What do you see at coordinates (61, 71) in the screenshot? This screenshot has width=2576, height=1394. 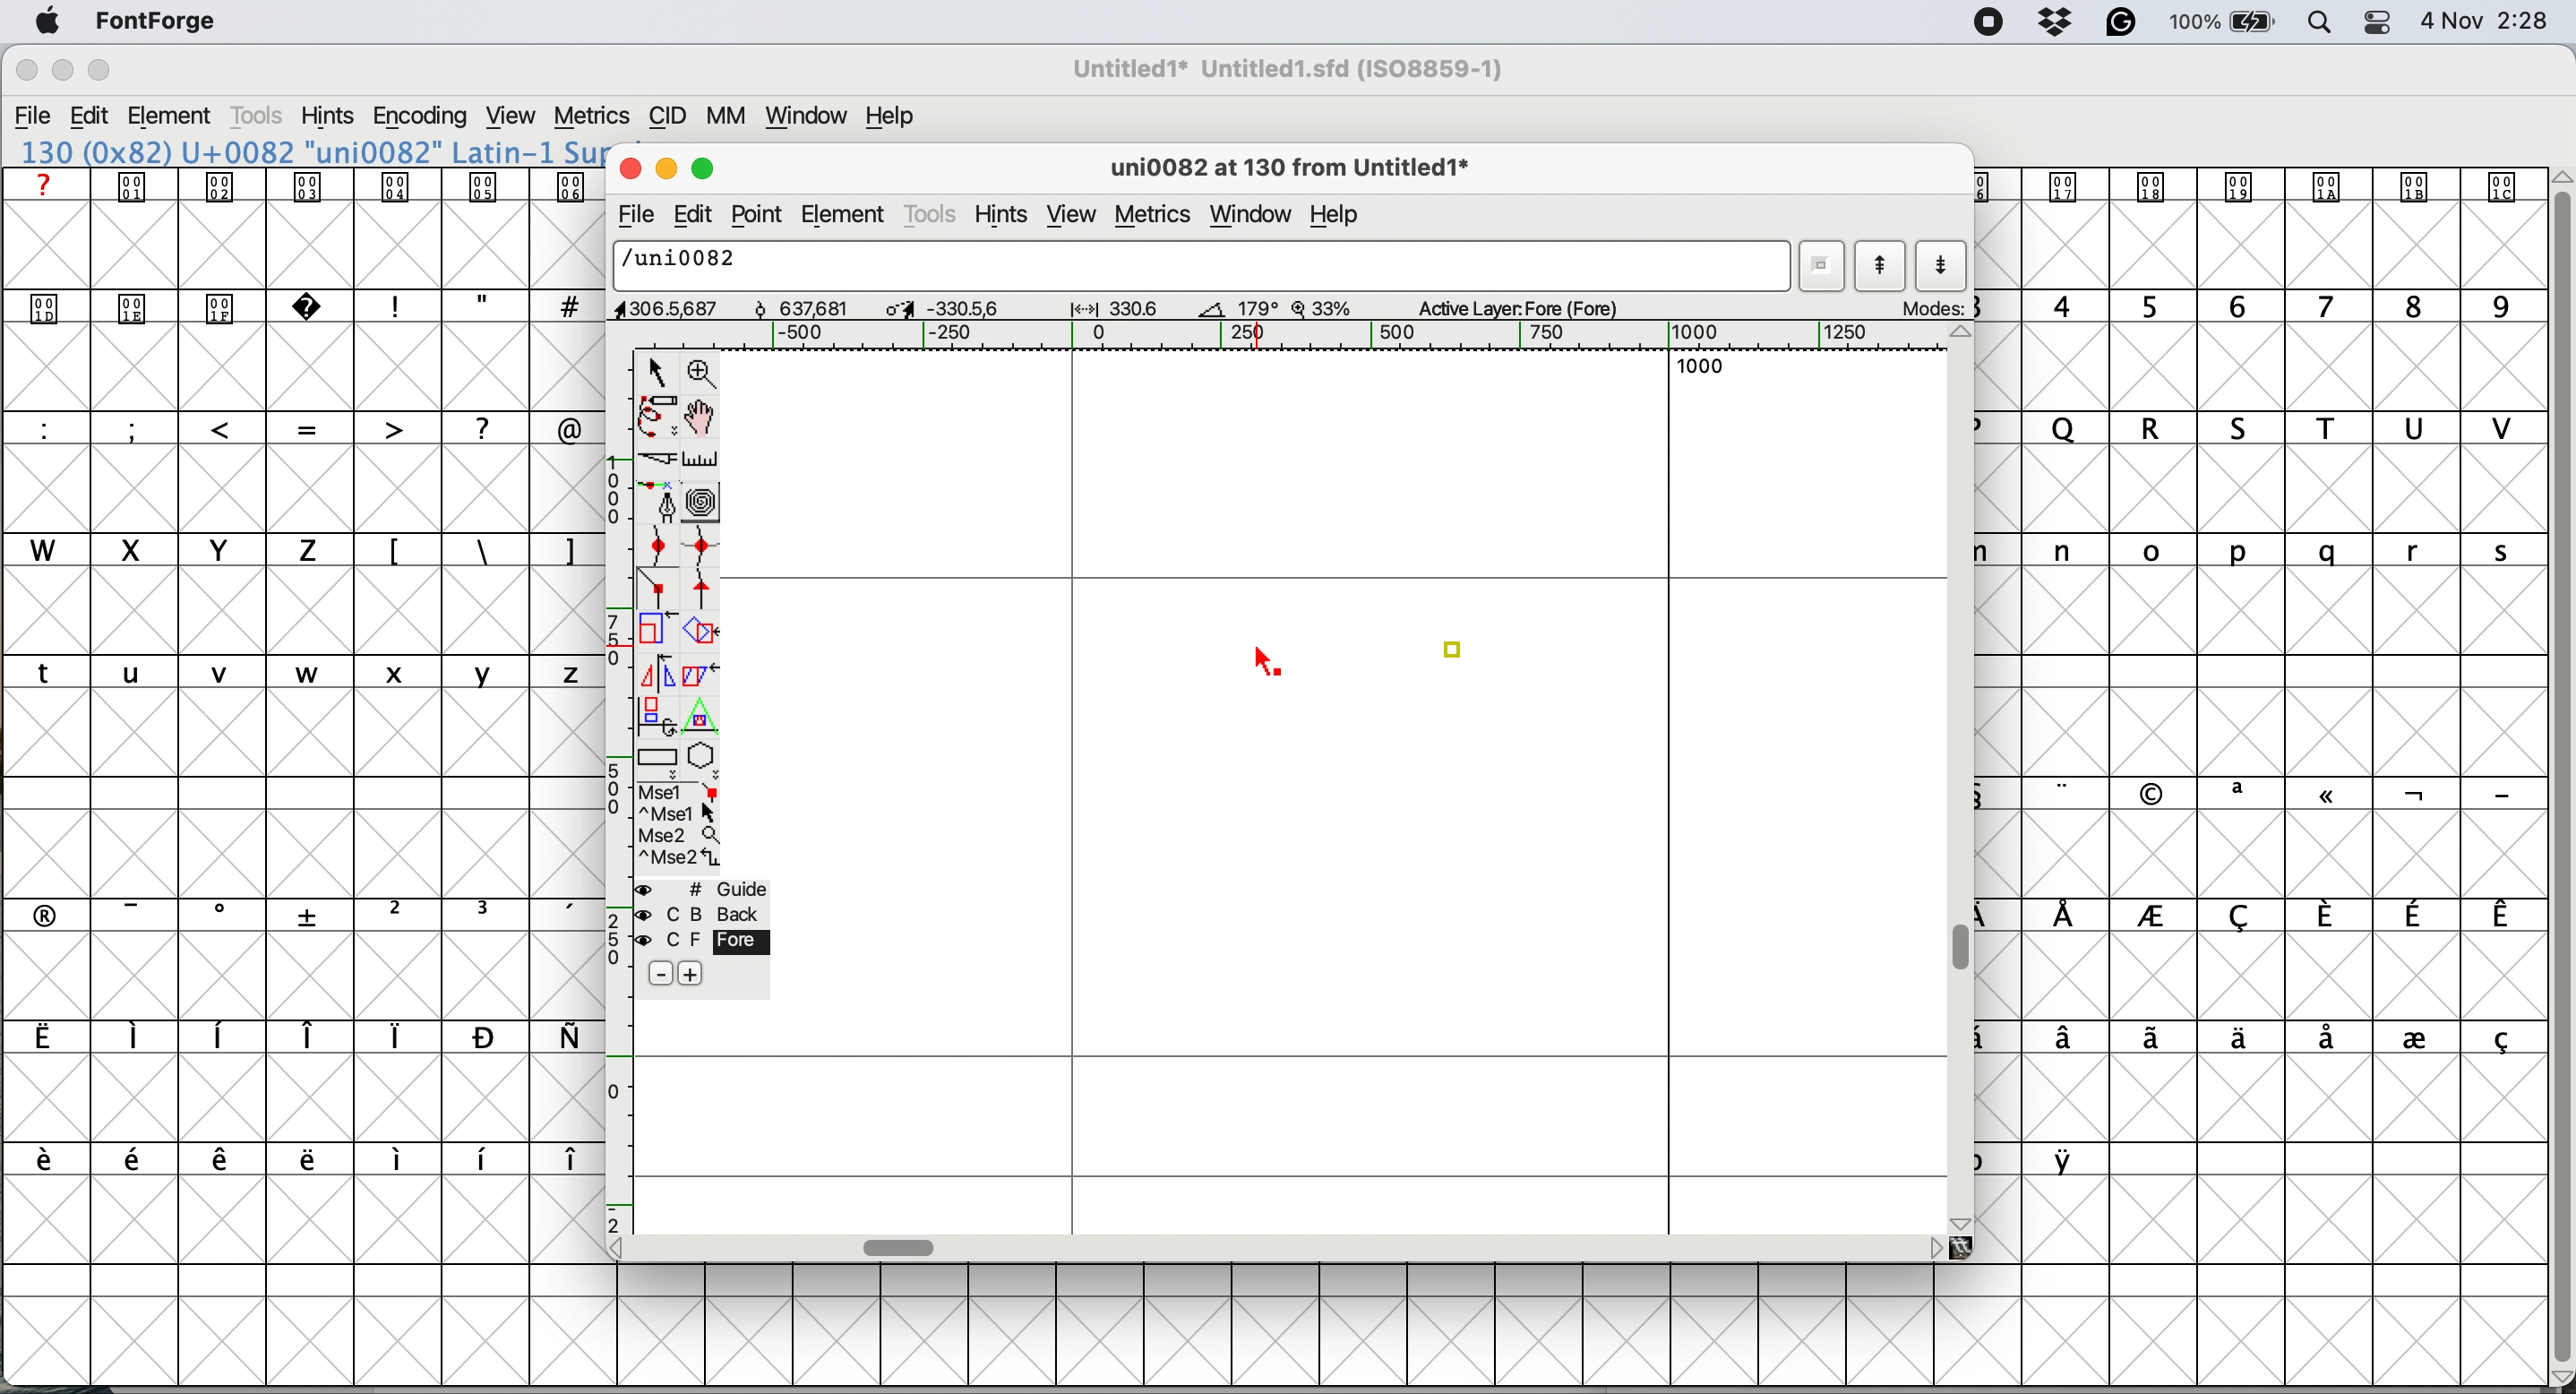 I see `minimise` at bounding box center [61, 71].